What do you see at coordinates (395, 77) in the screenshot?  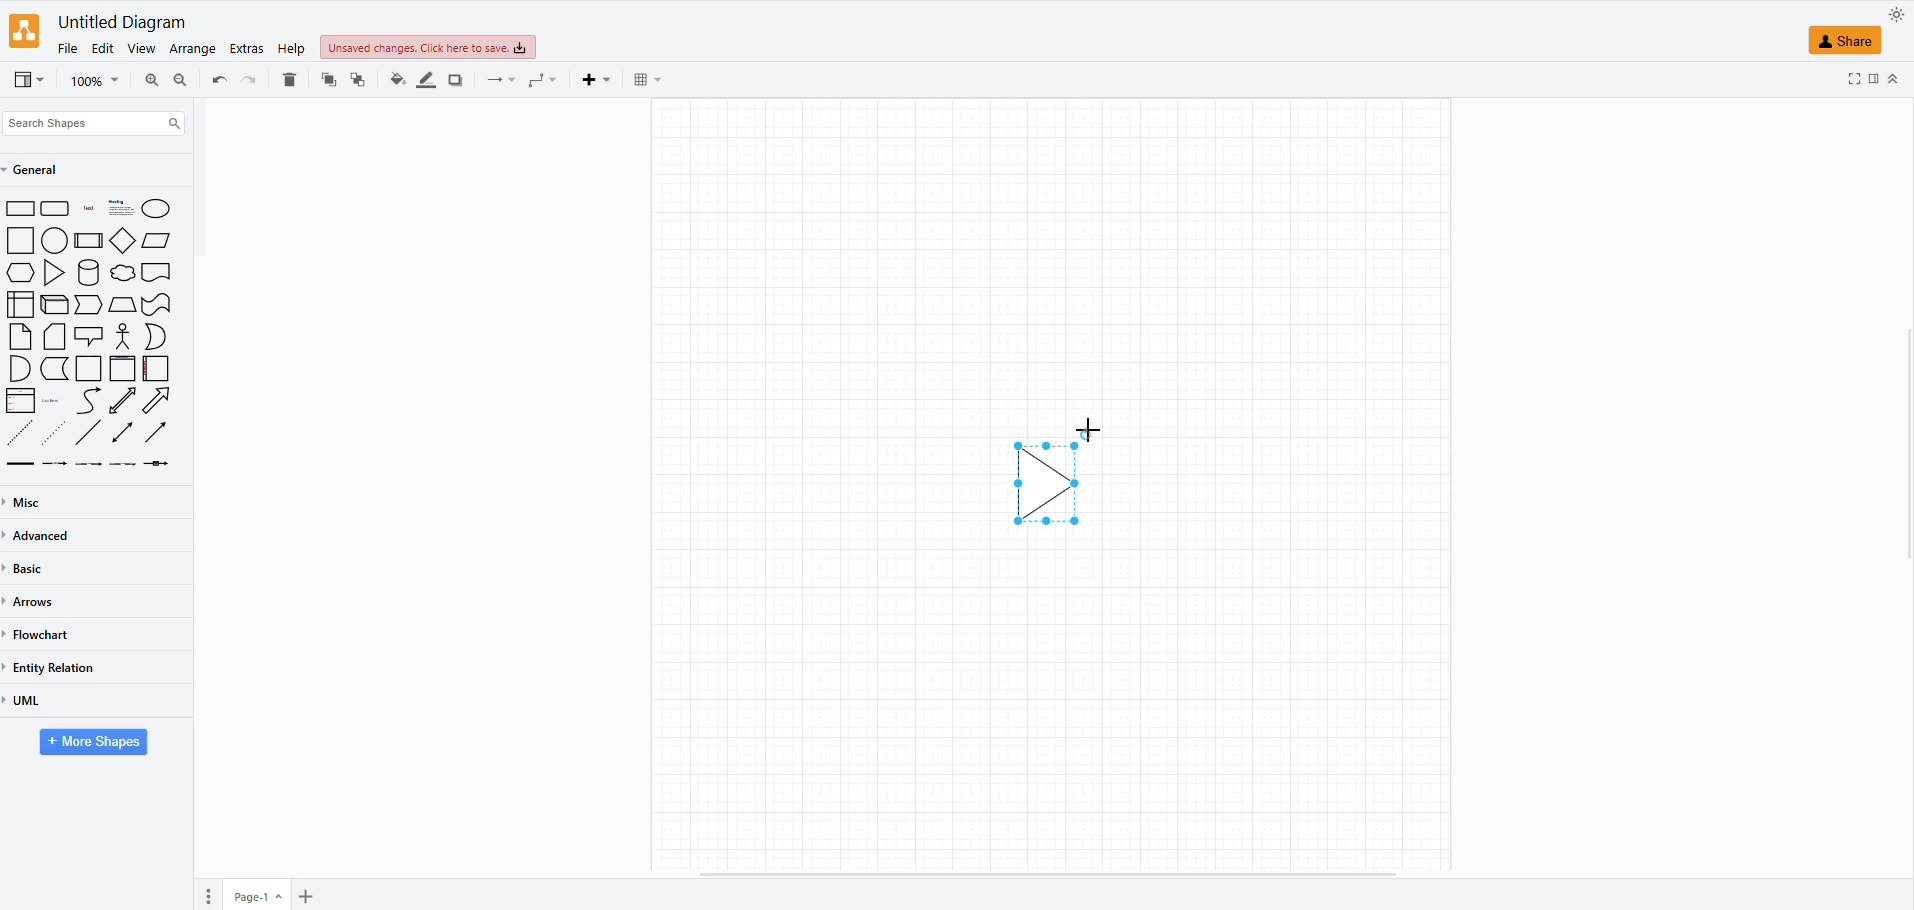 I see `fill color` at bounding box center [395, 77].